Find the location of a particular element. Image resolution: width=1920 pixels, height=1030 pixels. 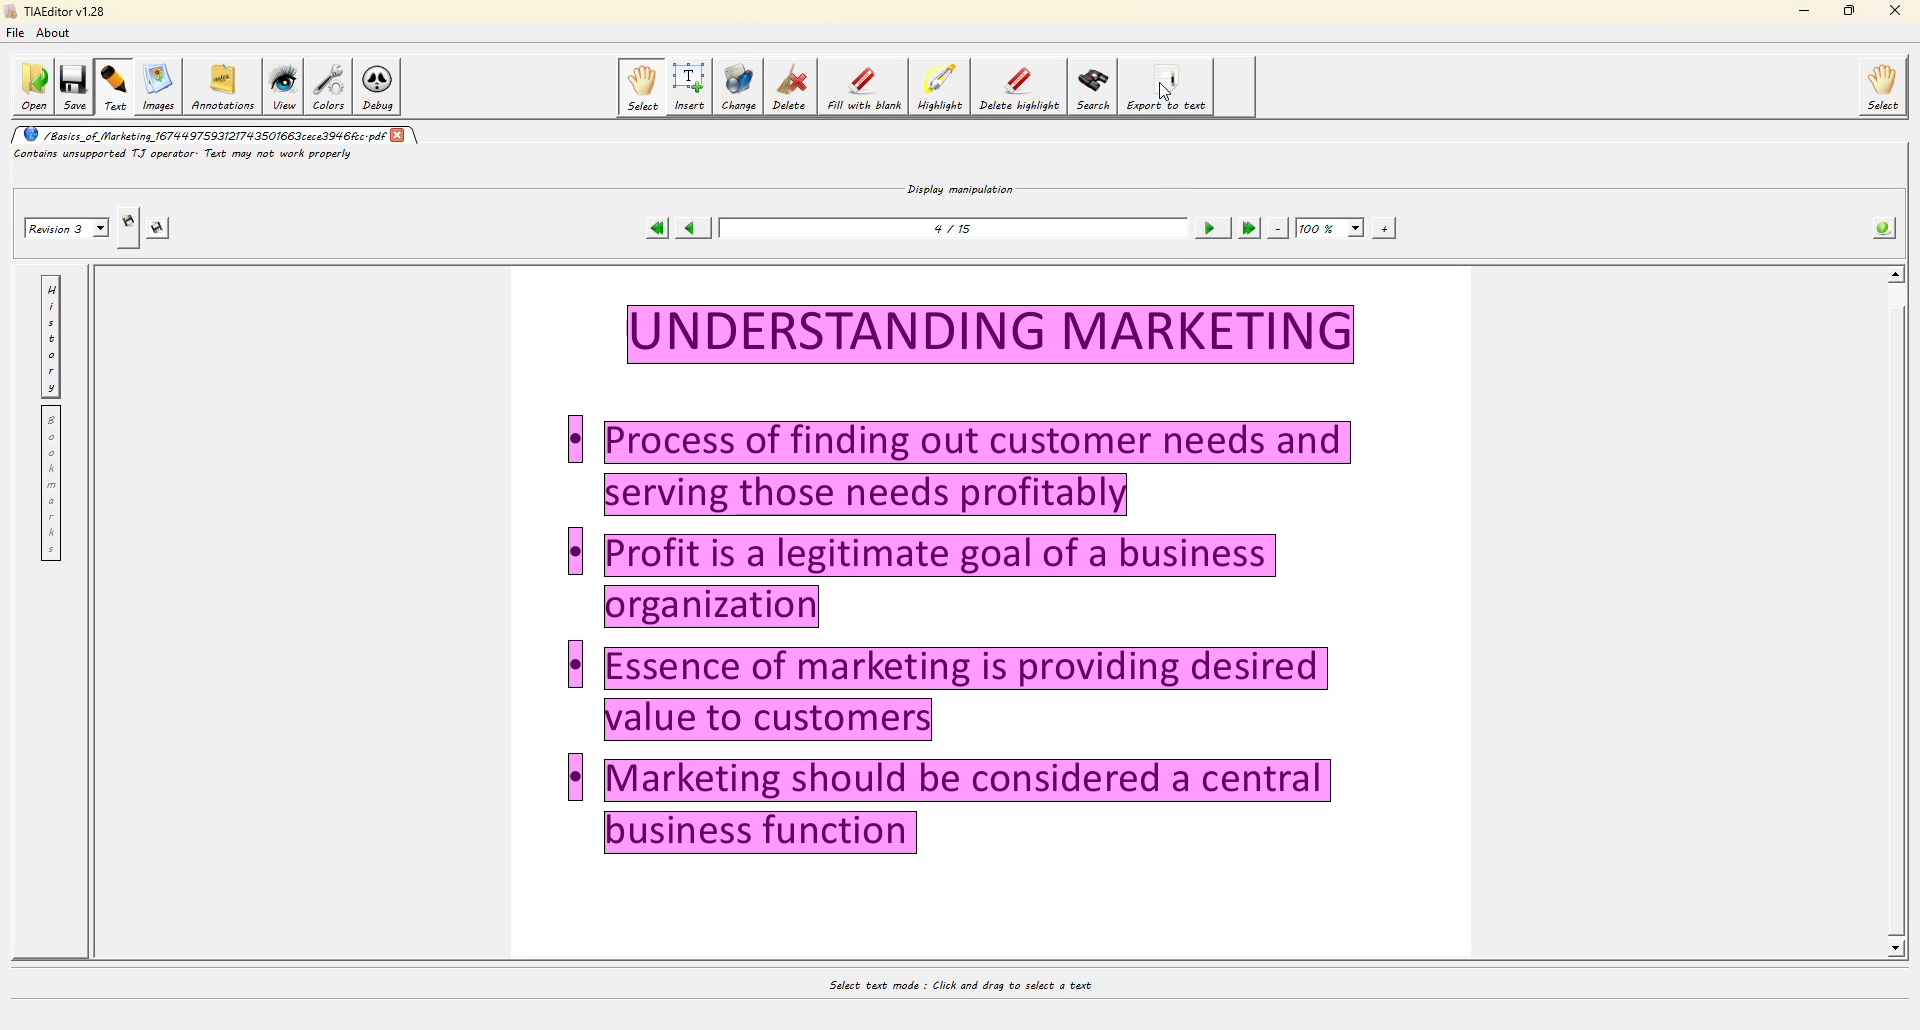

close is located at coordinates (1896, 10).